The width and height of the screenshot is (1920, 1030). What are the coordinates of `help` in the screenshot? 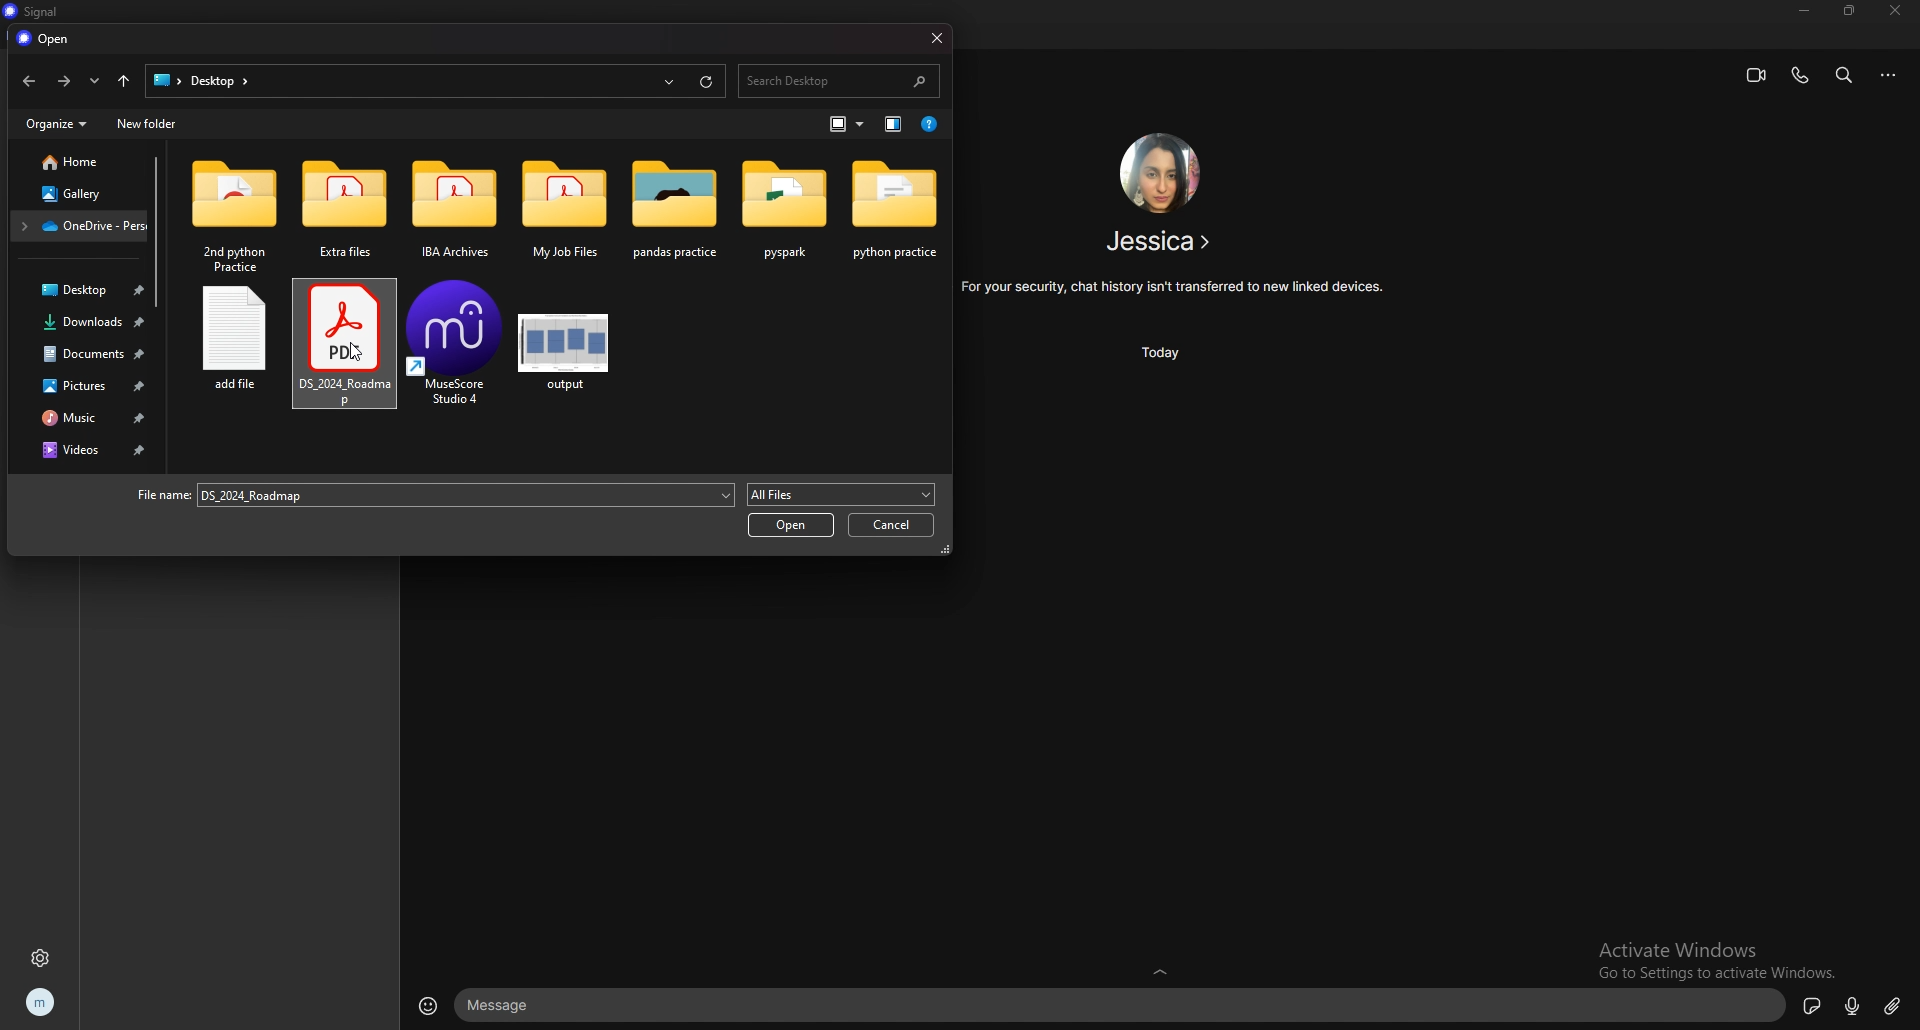 It's located at (930, 124).